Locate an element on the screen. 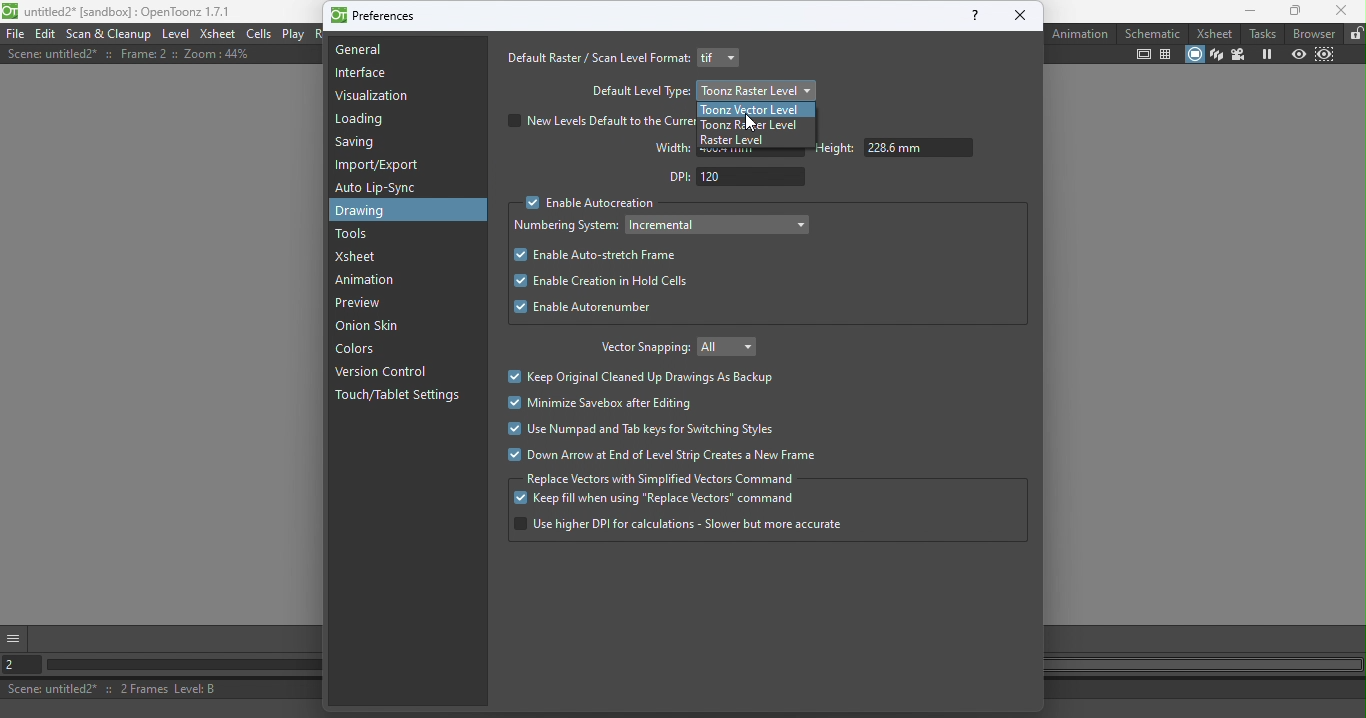 Image resolution: width=1366 pixels, height=718 pixels. Enable autorenumber is located at coordinates (586, 310).